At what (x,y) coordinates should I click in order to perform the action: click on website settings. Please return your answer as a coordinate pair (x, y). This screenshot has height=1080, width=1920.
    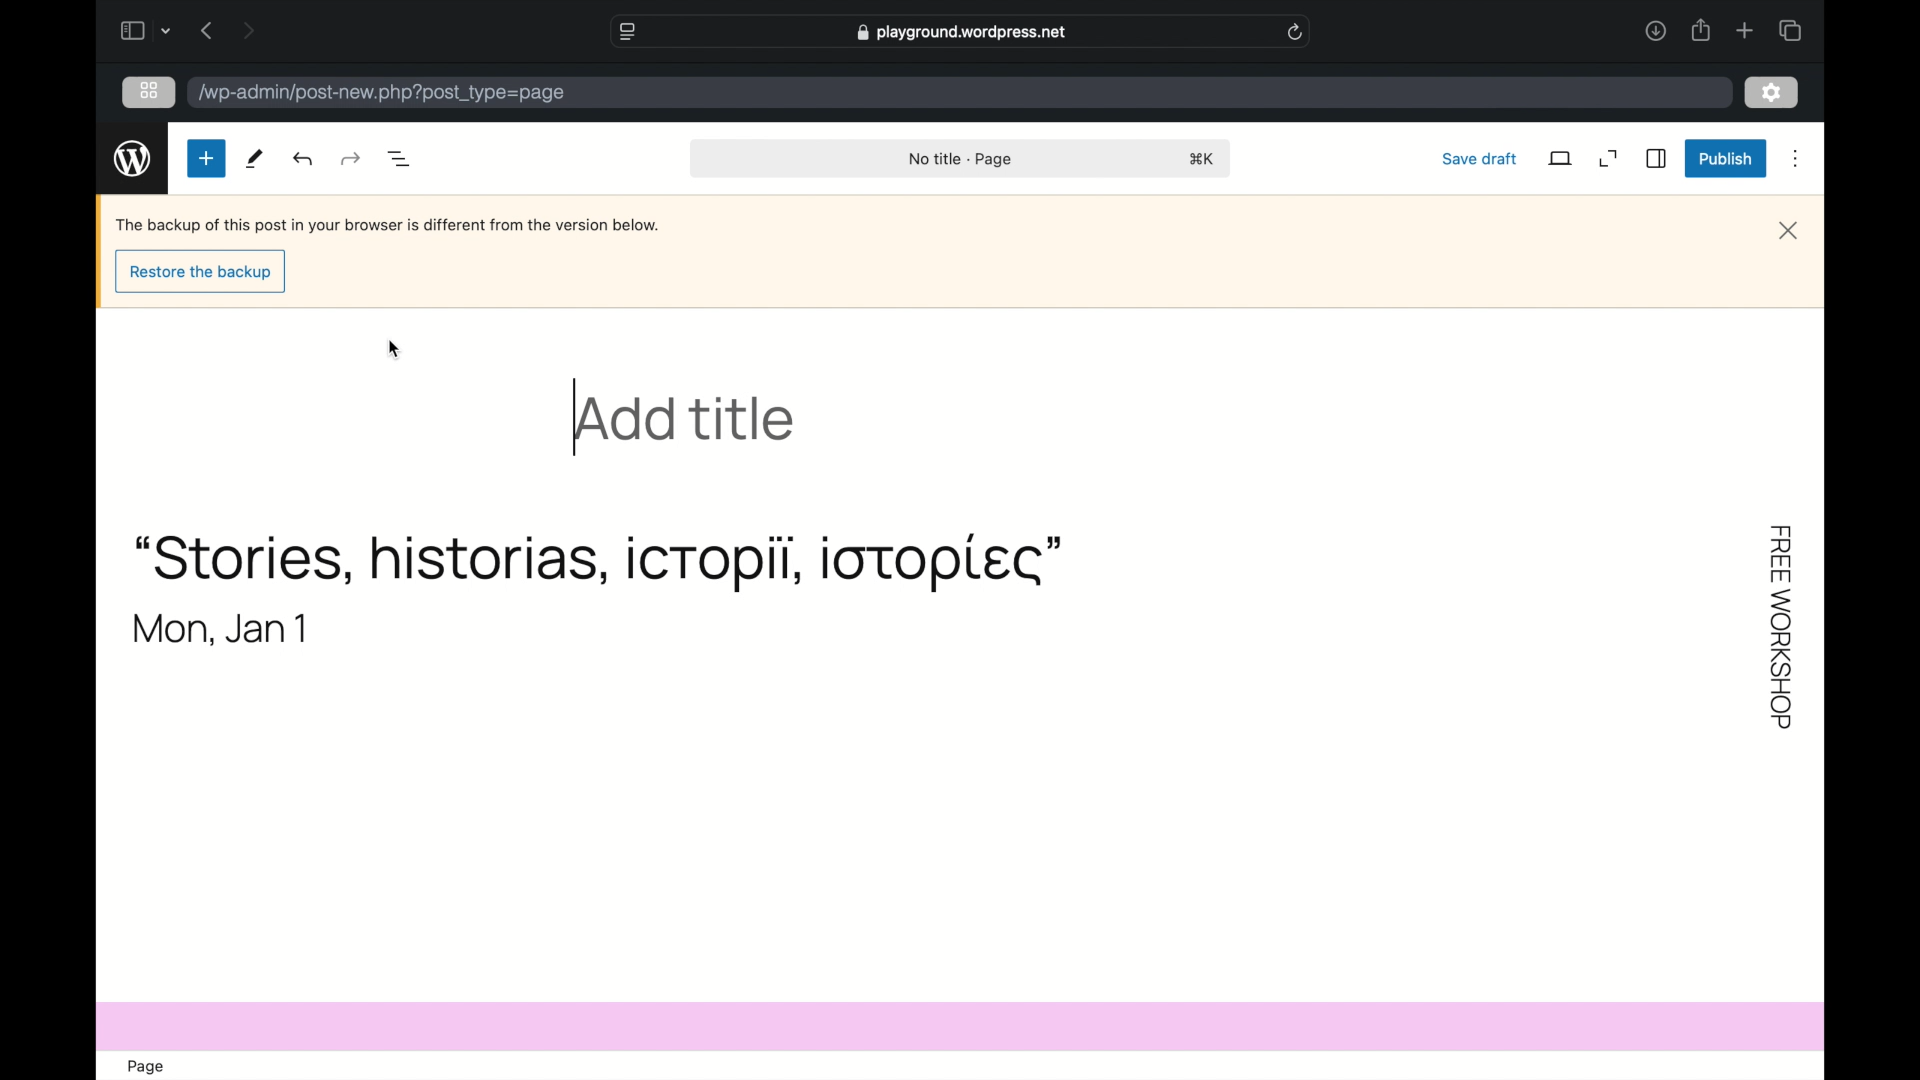
    Looking at the image, I should click on (628, 31).